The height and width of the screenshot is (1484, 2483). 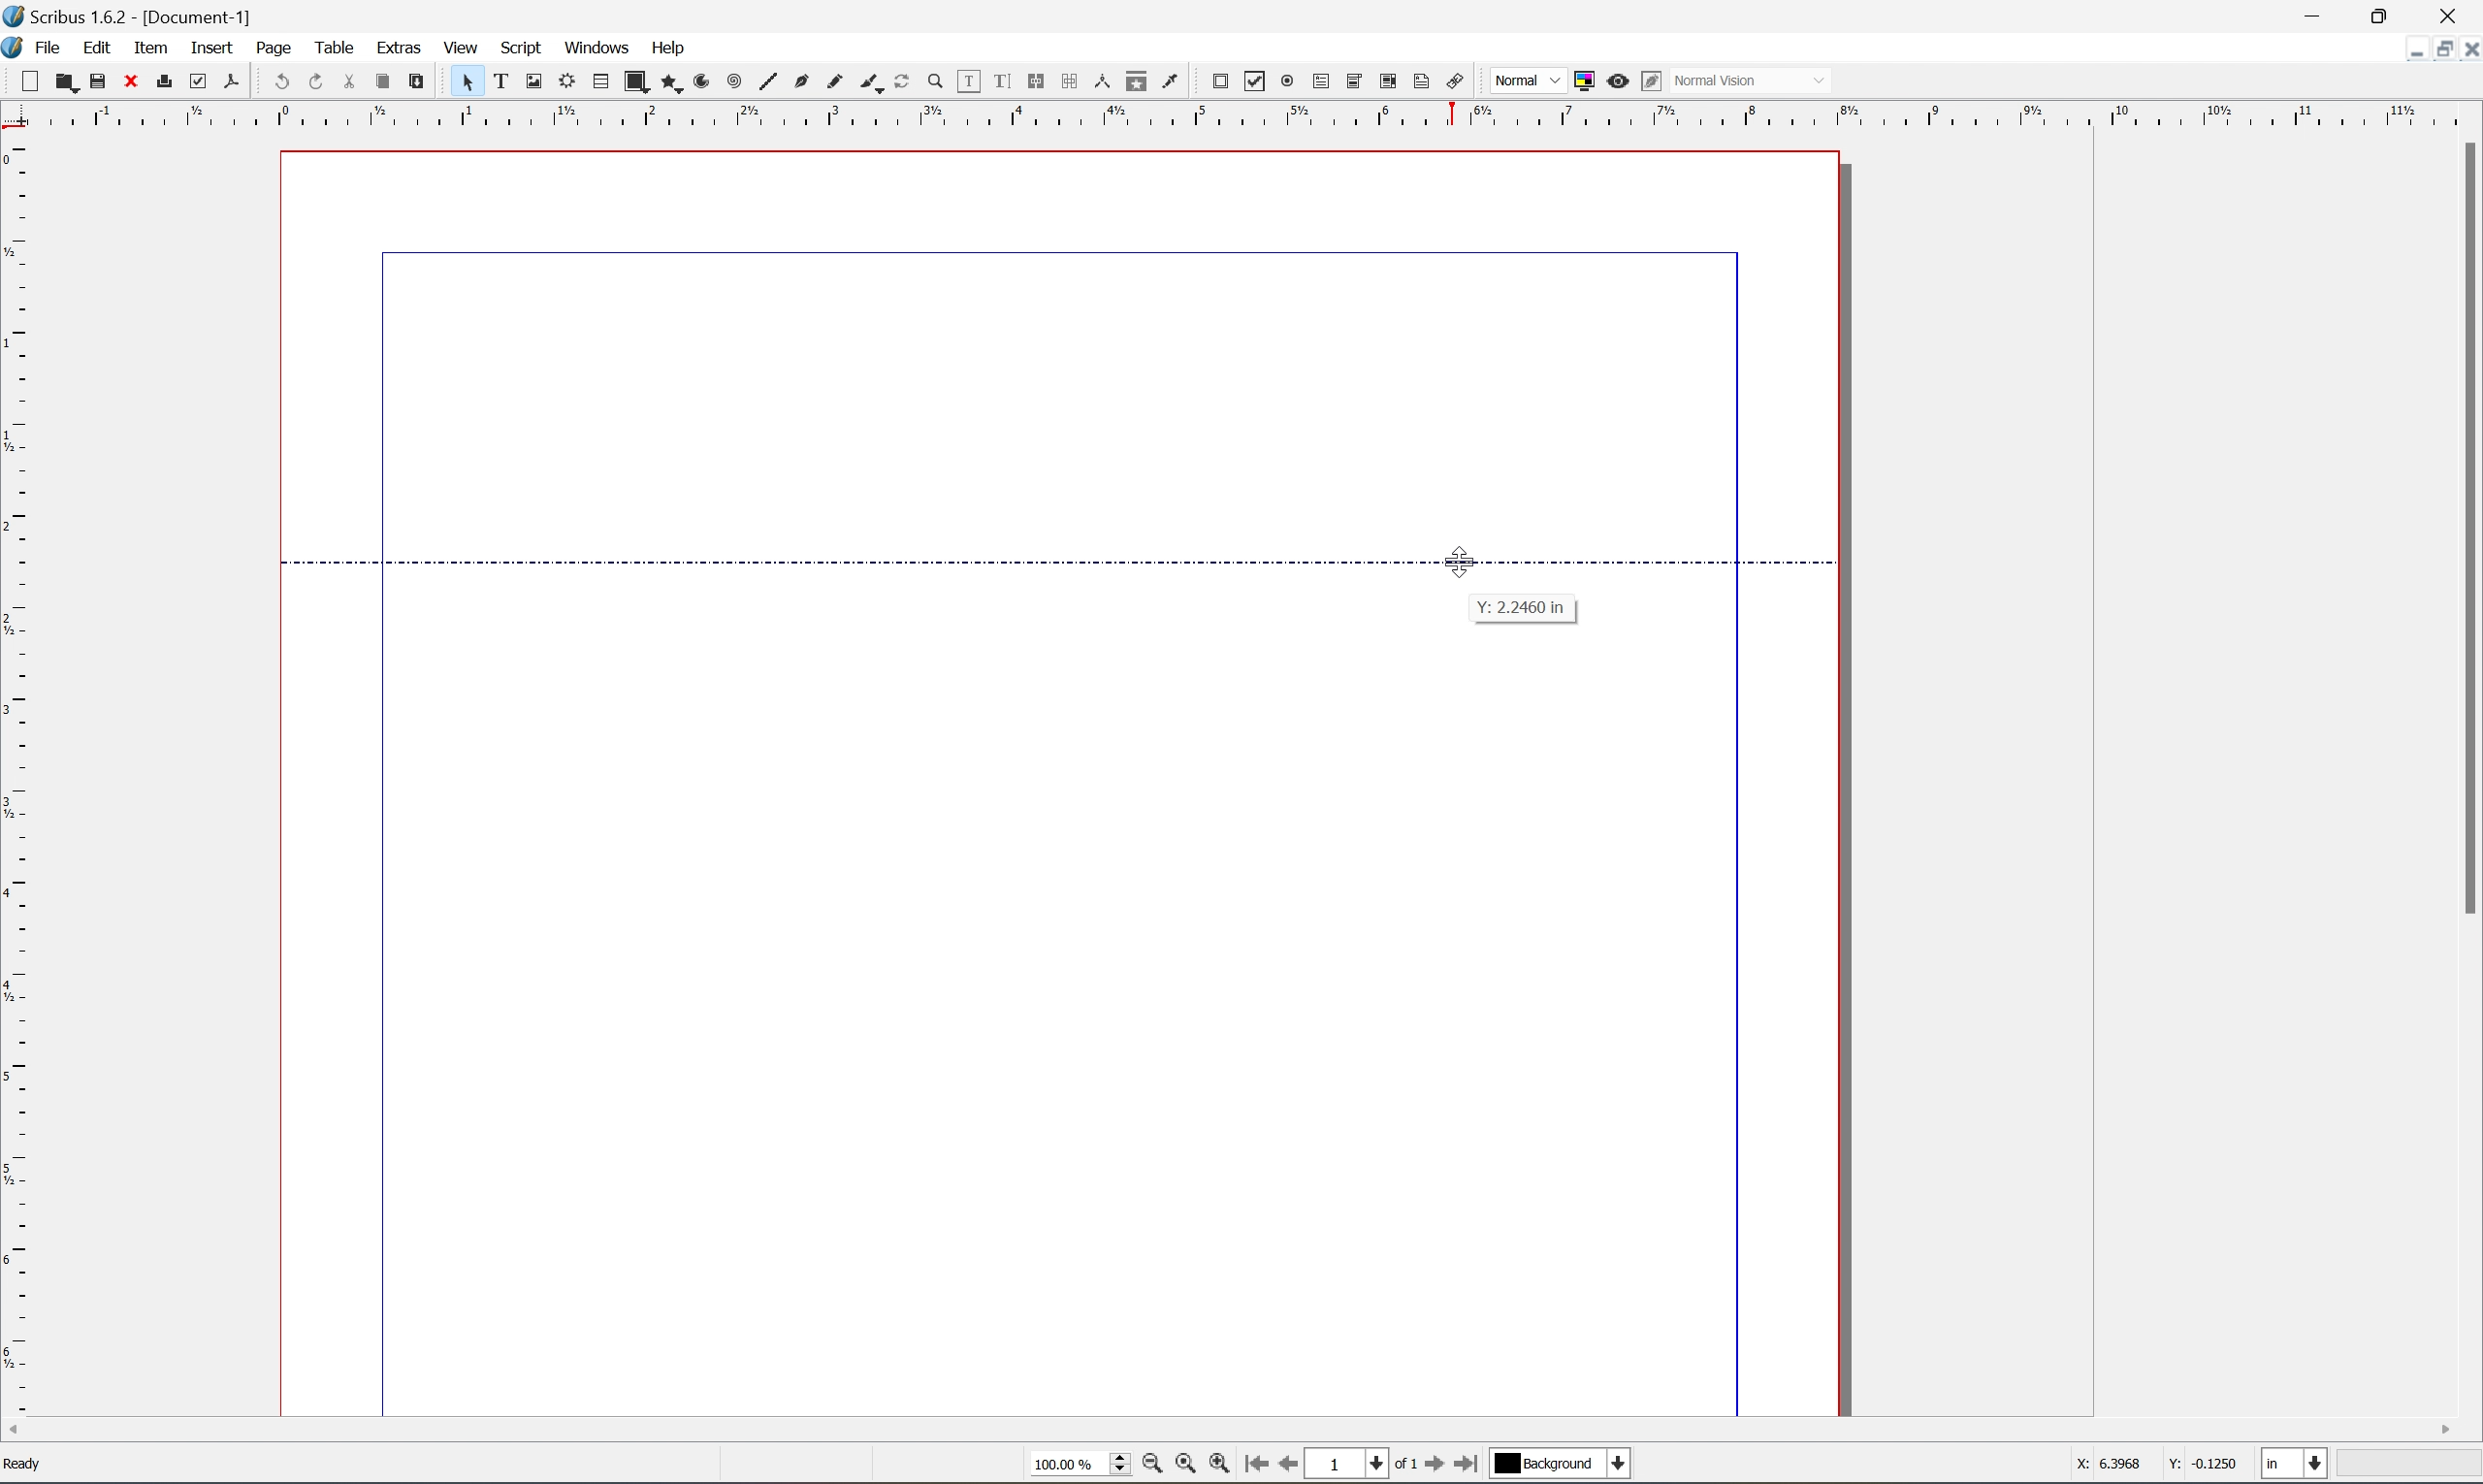 What do you see at coordinates (527, 47) in the screenshot?
I see `script` at bounding box center [527, 47].